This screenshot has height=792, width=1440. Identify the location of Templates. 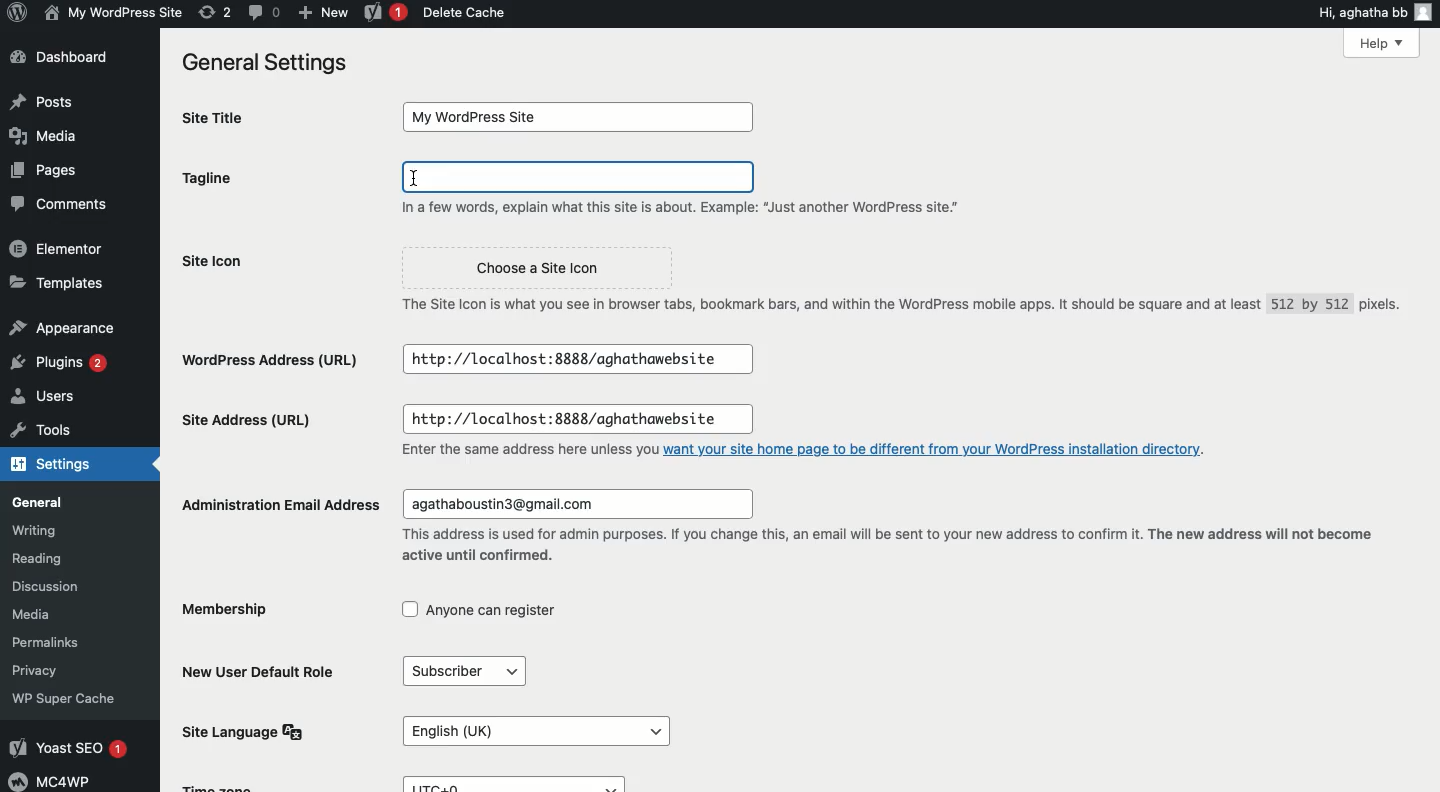
(59, 283).